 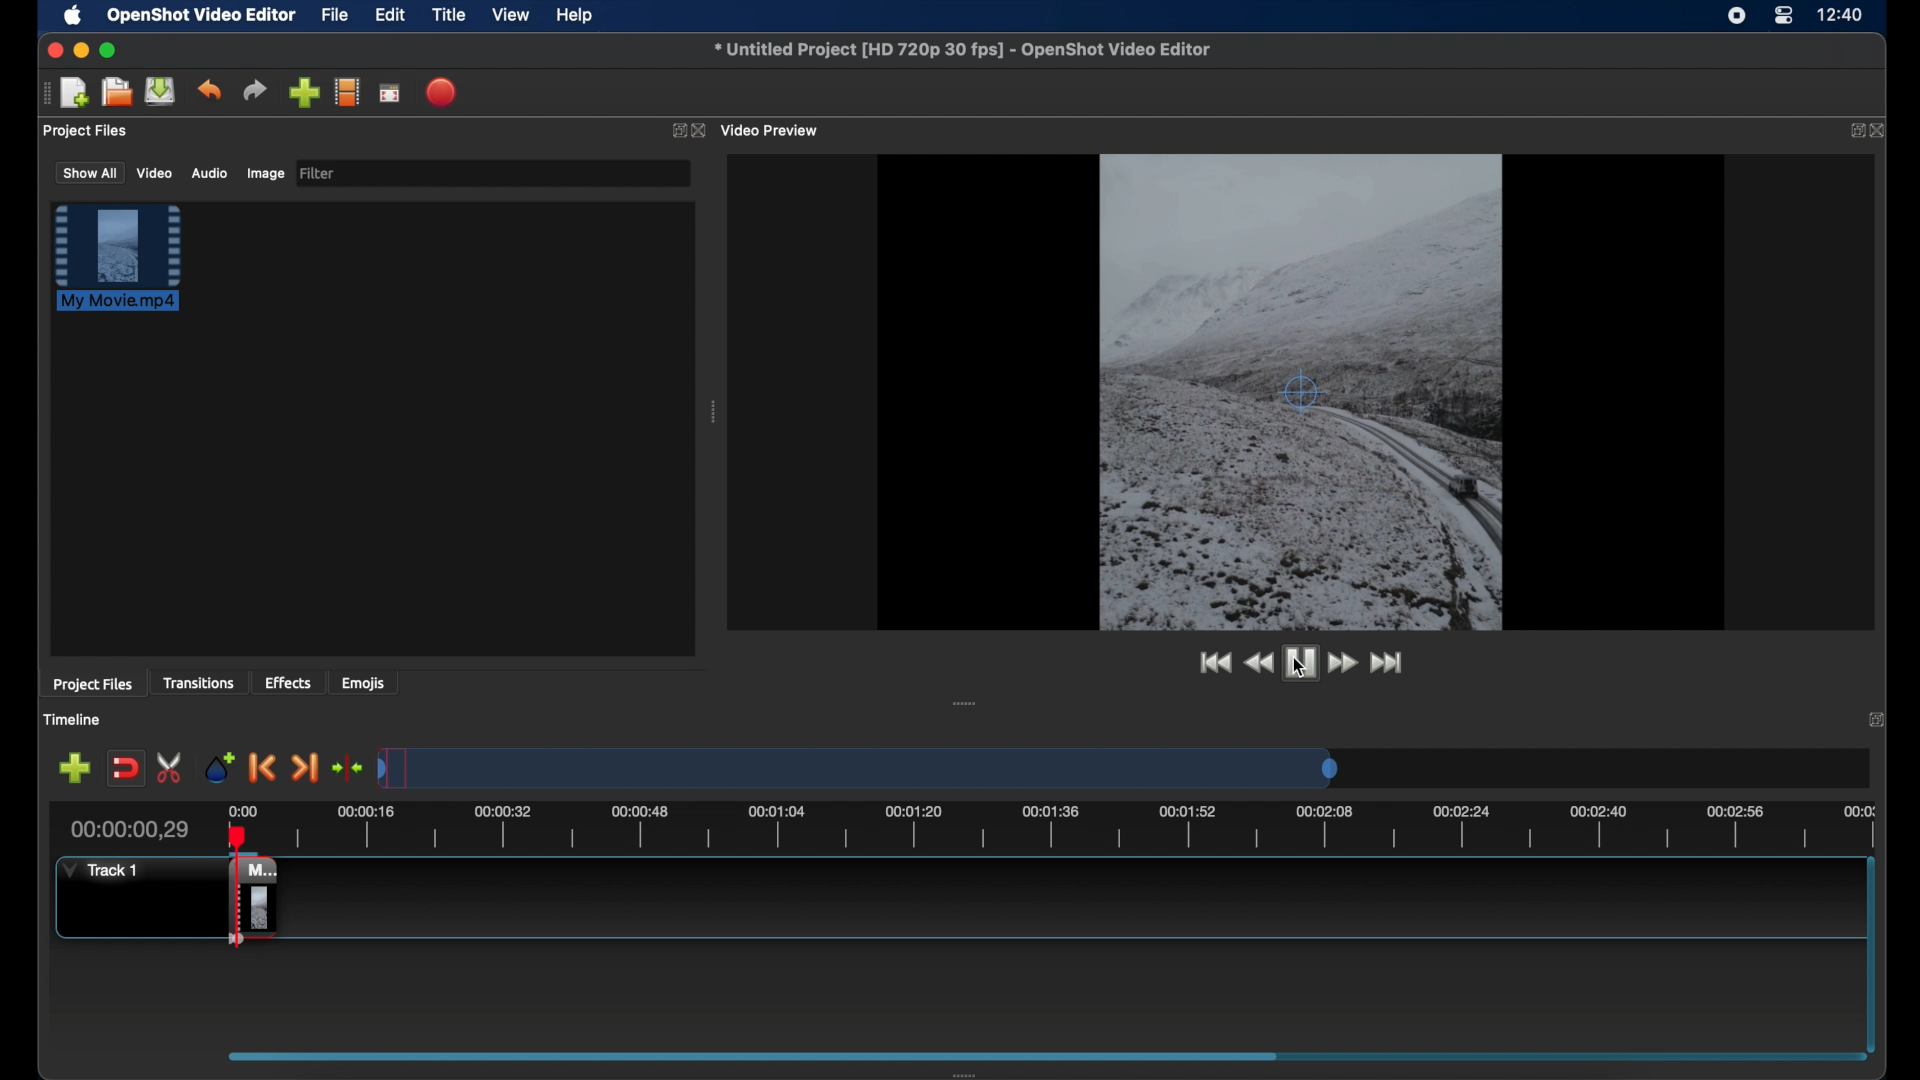 I want to click on export video, so click(x=443, y=92).